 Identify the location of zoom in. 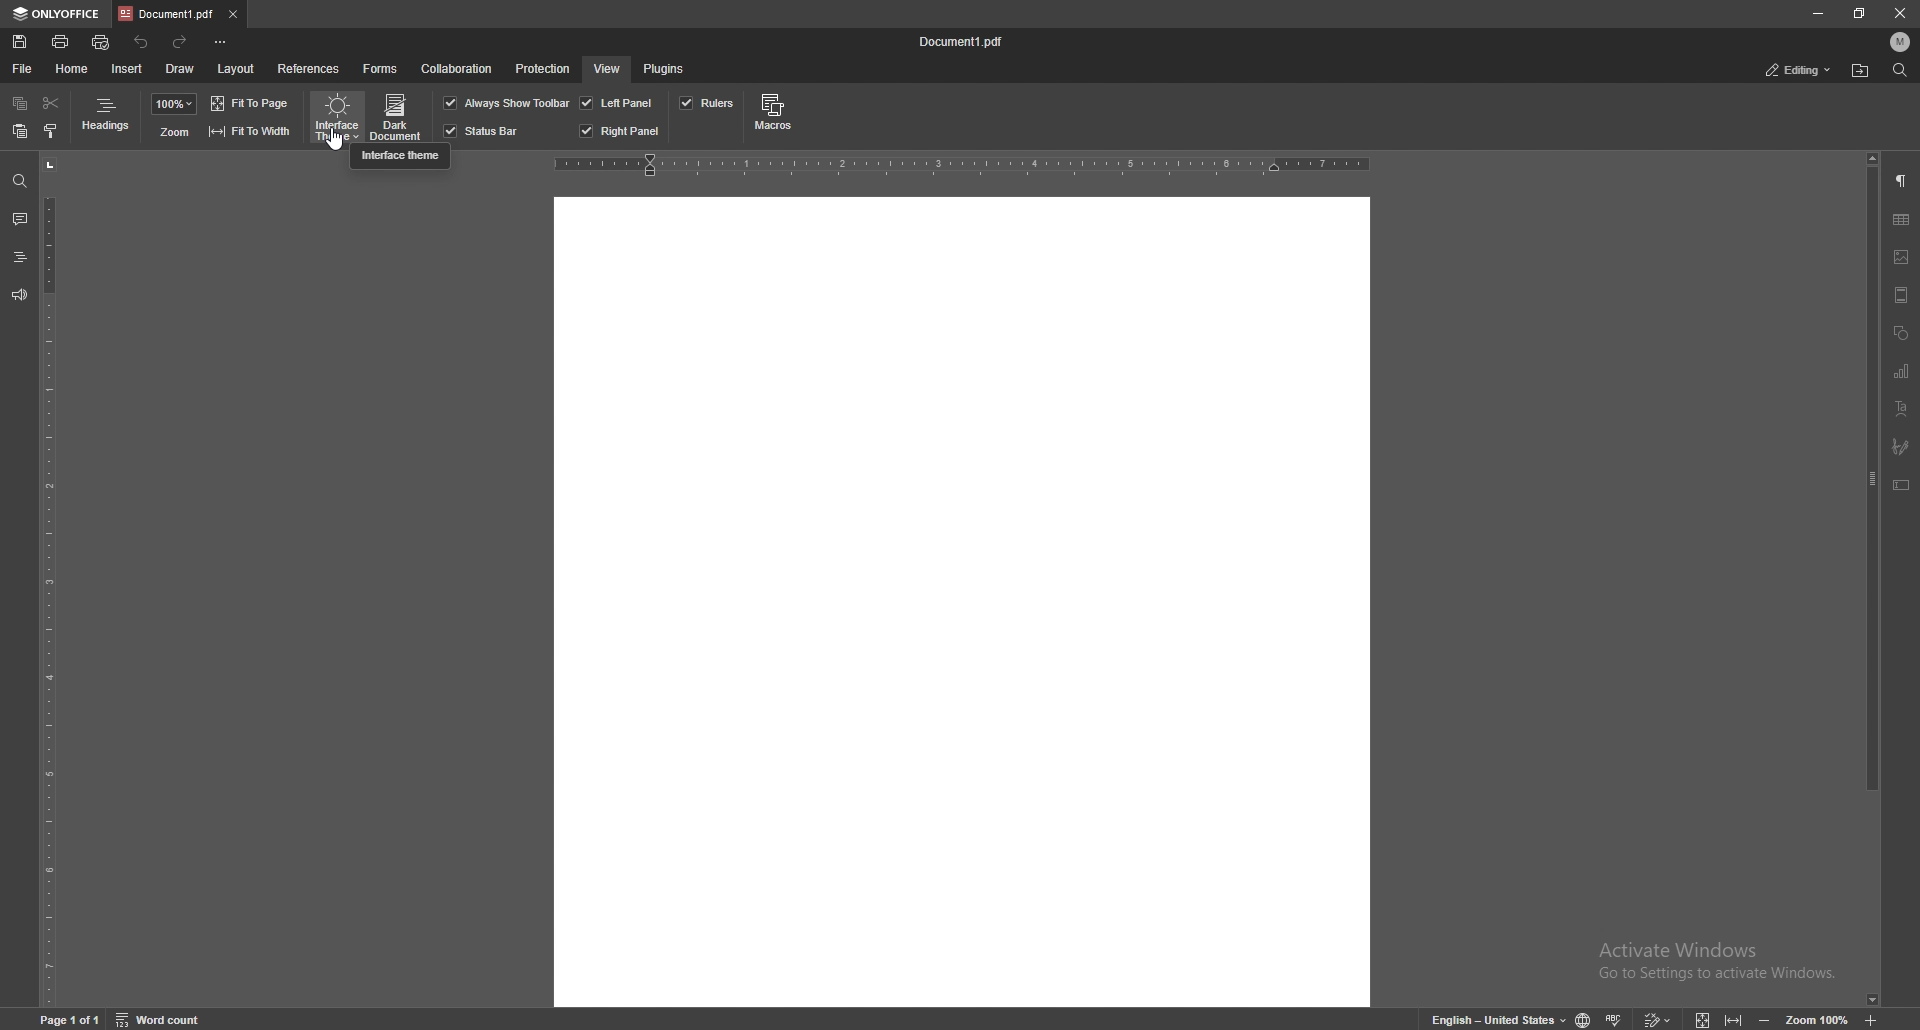
(1874, 1018).